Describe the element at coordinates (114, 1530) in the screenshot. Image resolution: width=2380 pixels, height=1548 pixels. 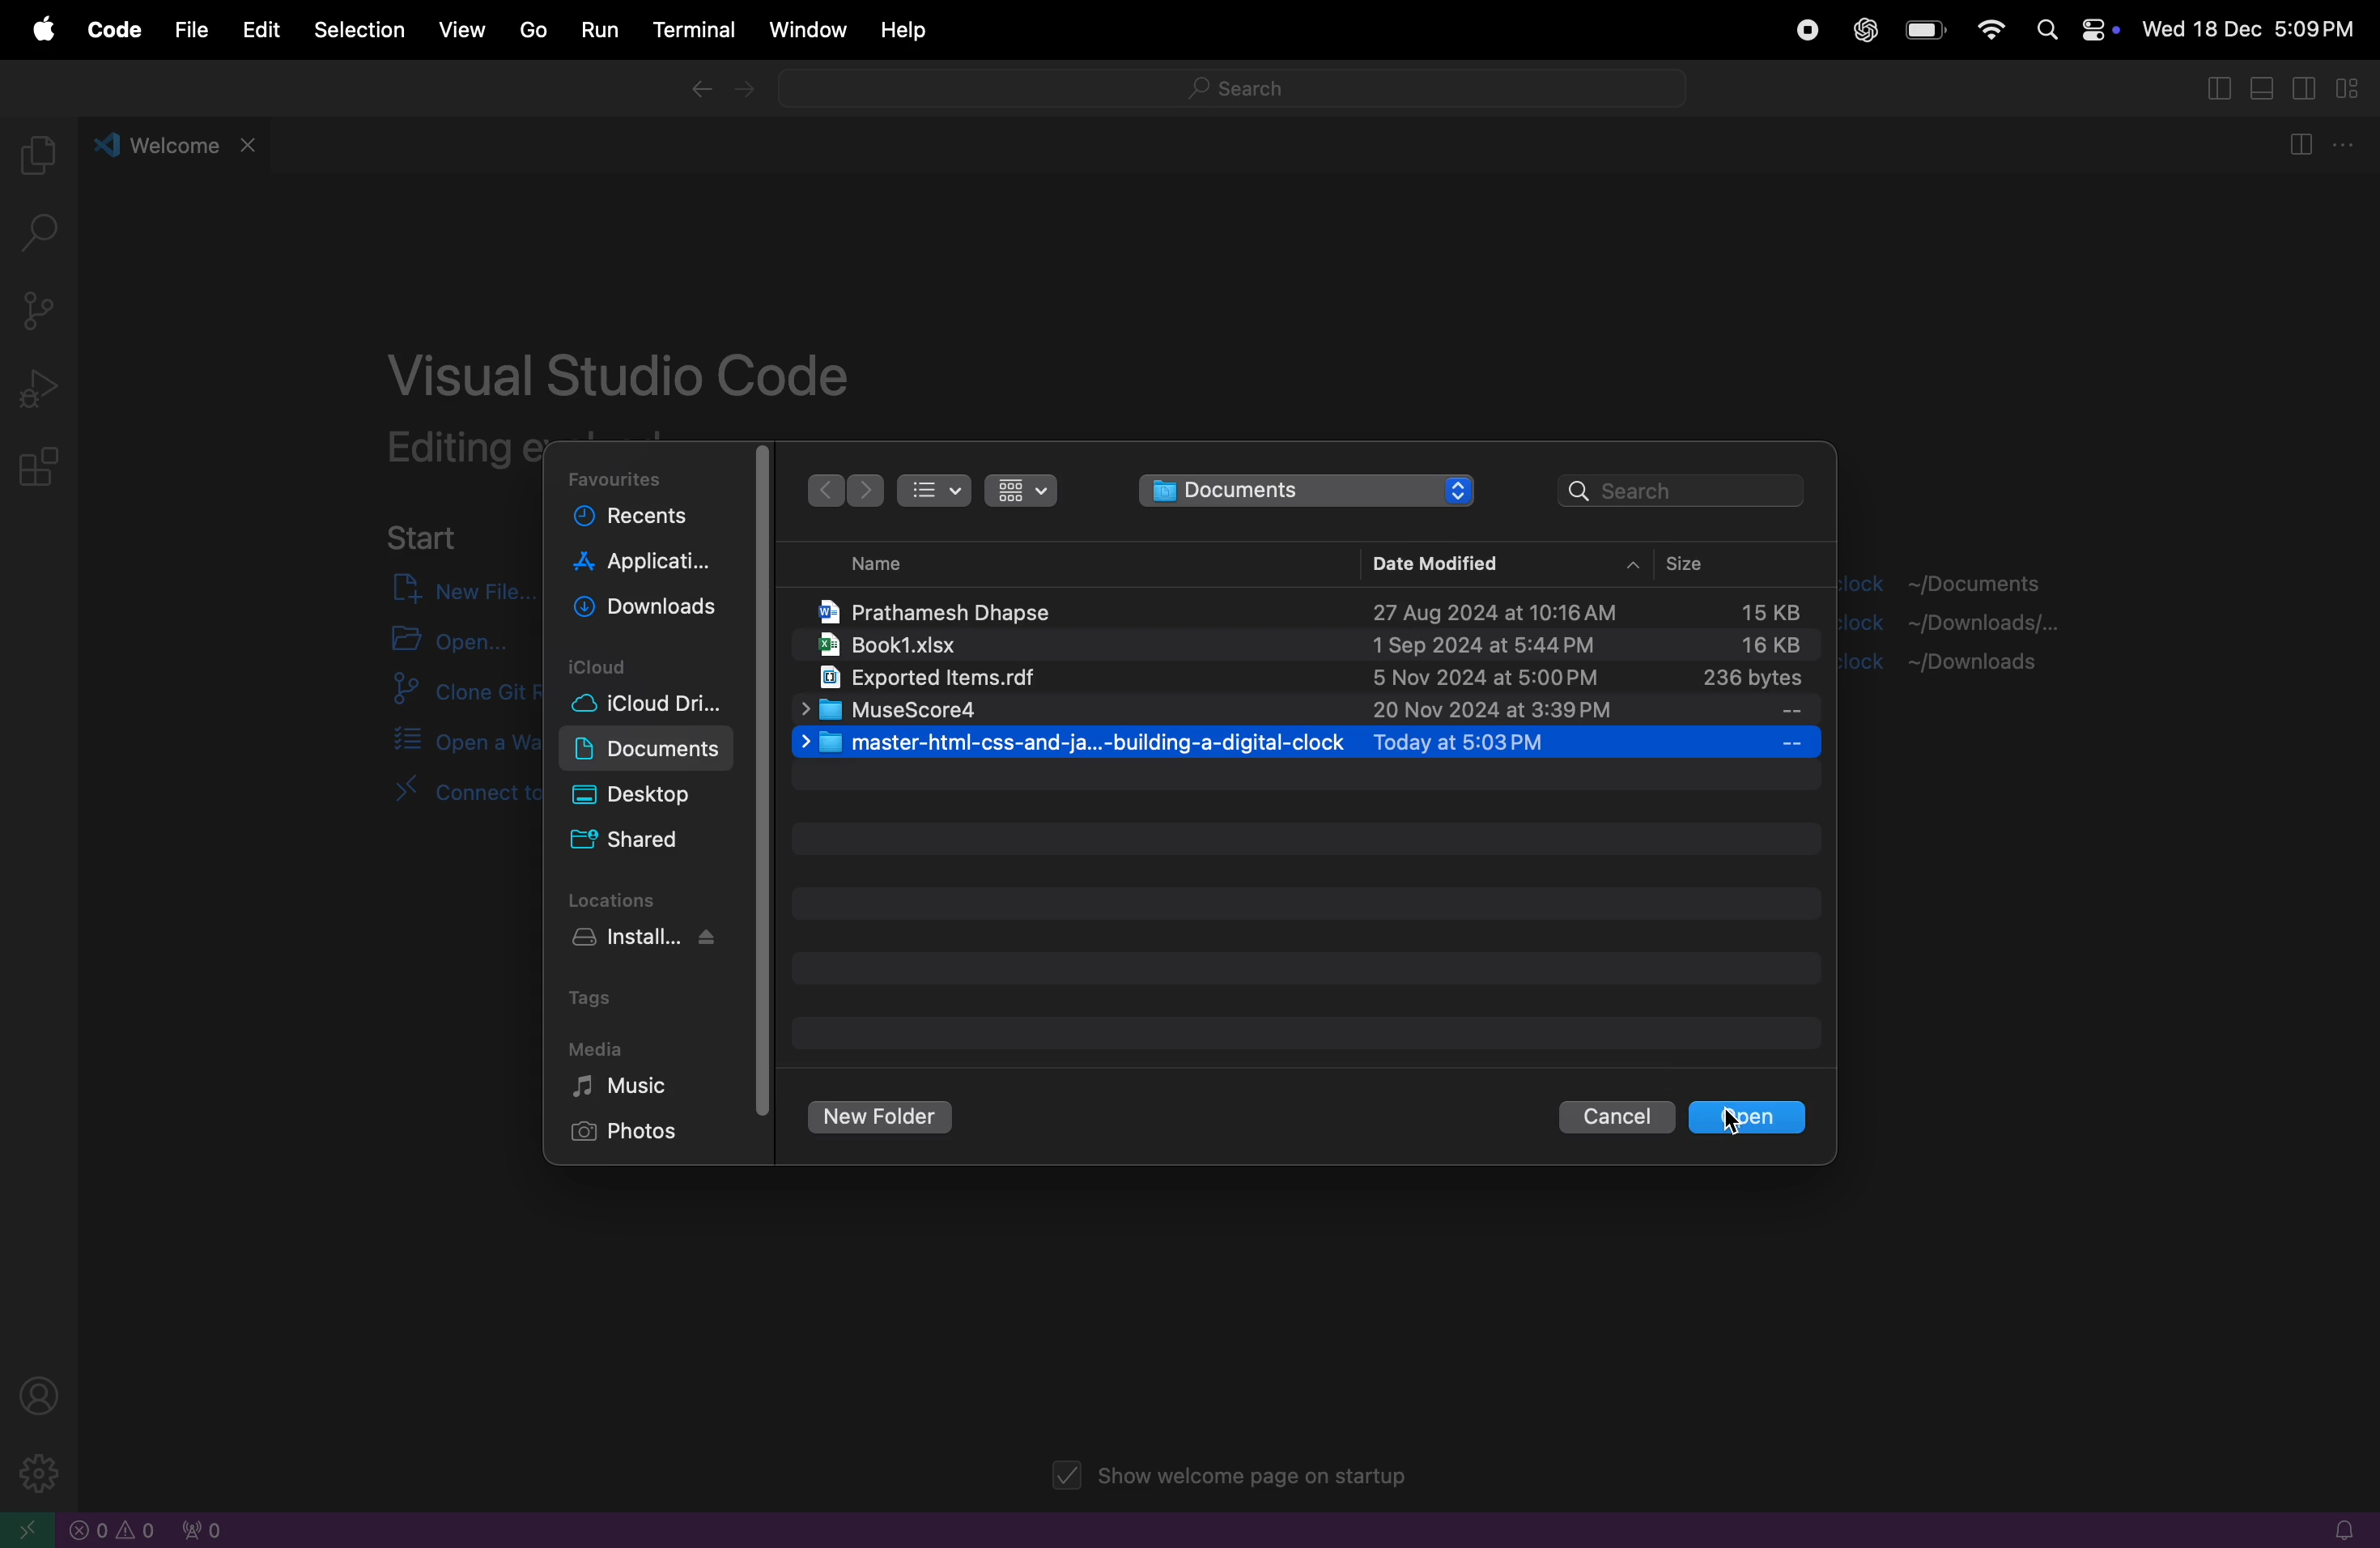
I see `no problems` at that location.